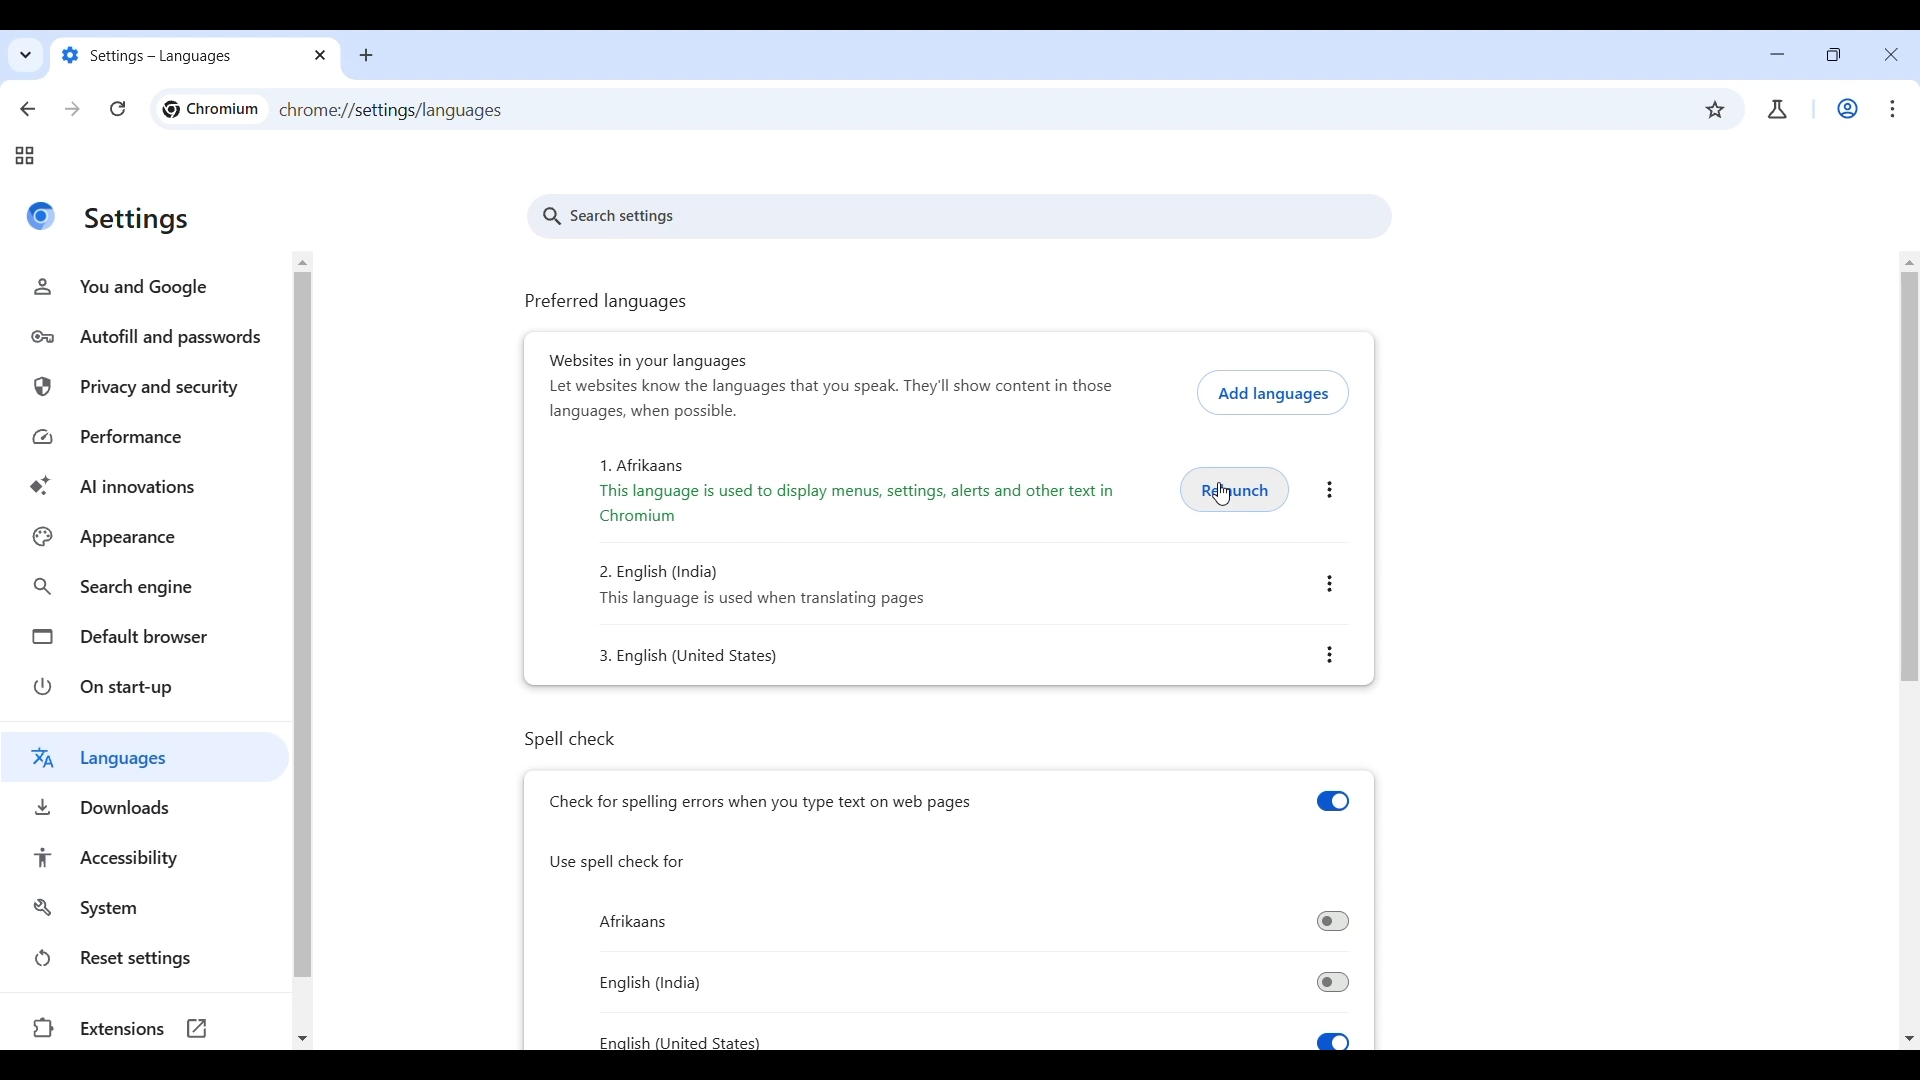 The image size is (1920, 1080). What do you see at coordinates (29, 109) in the screenshot?
I see `Go back` at bounding box center [29, 109].